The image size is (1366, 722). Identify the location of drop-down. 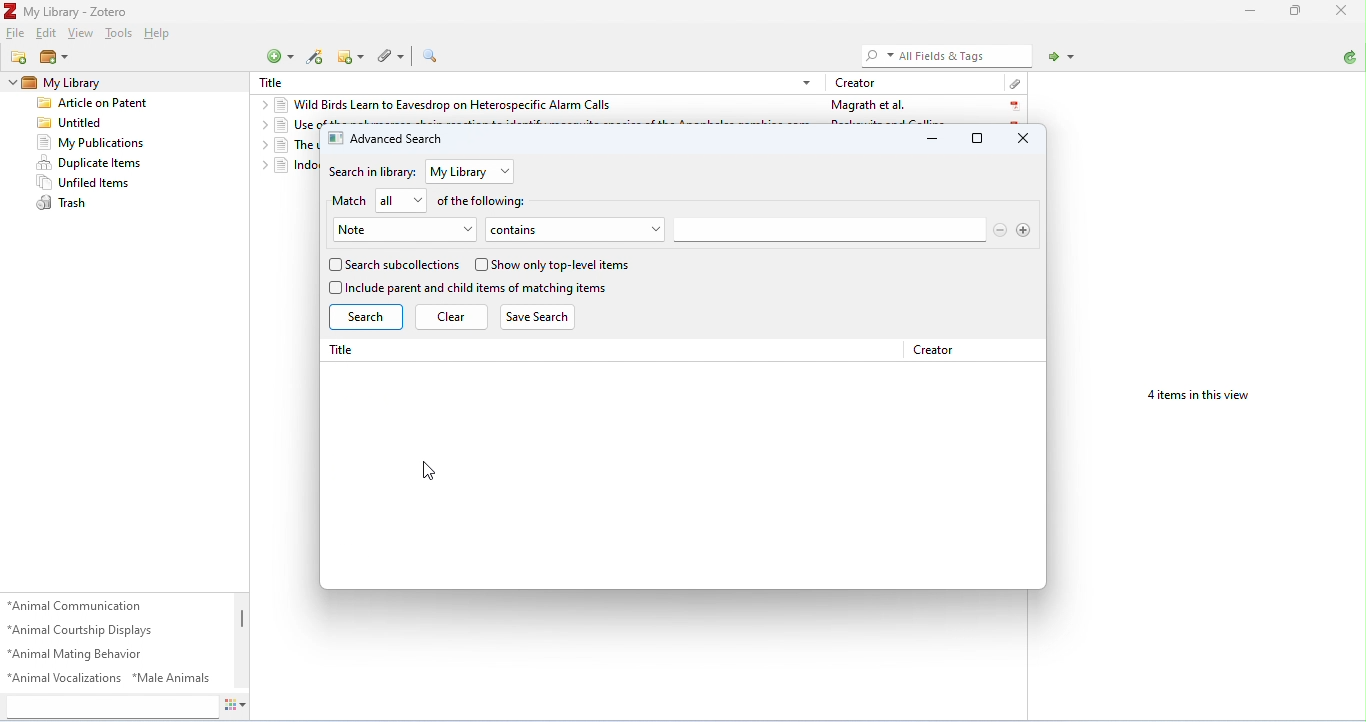
(262, 104).